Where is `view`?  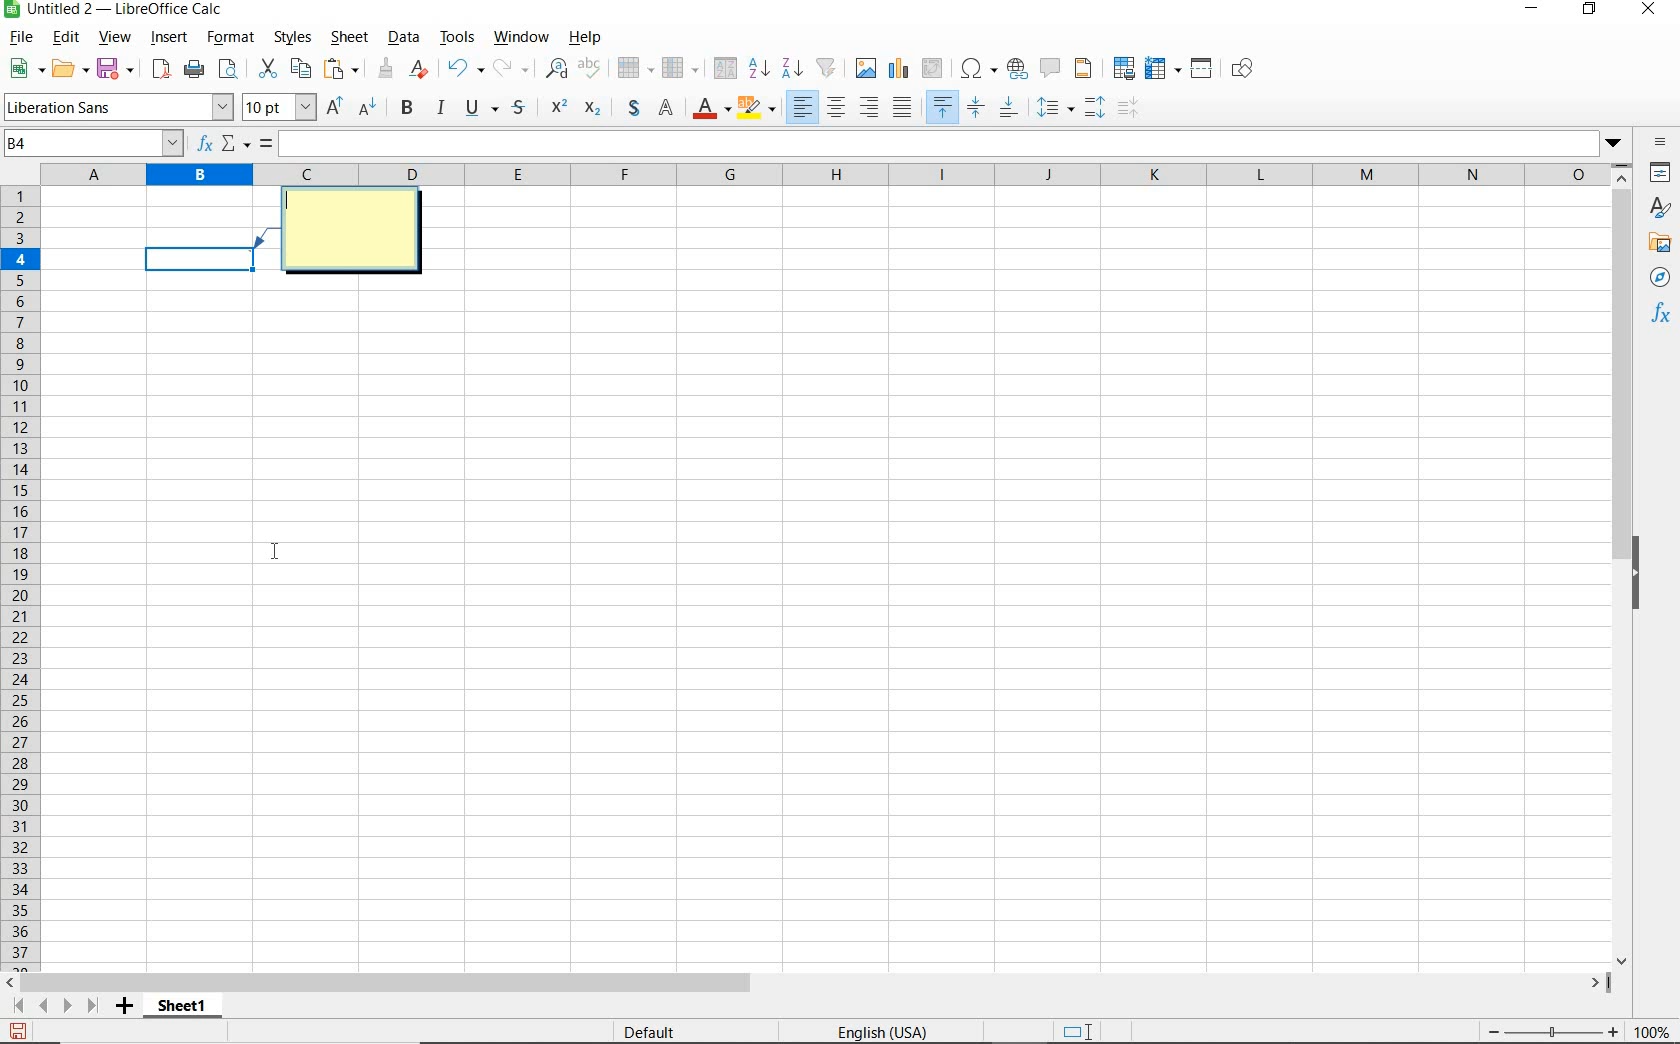 view is located at coordinates (116, 40).